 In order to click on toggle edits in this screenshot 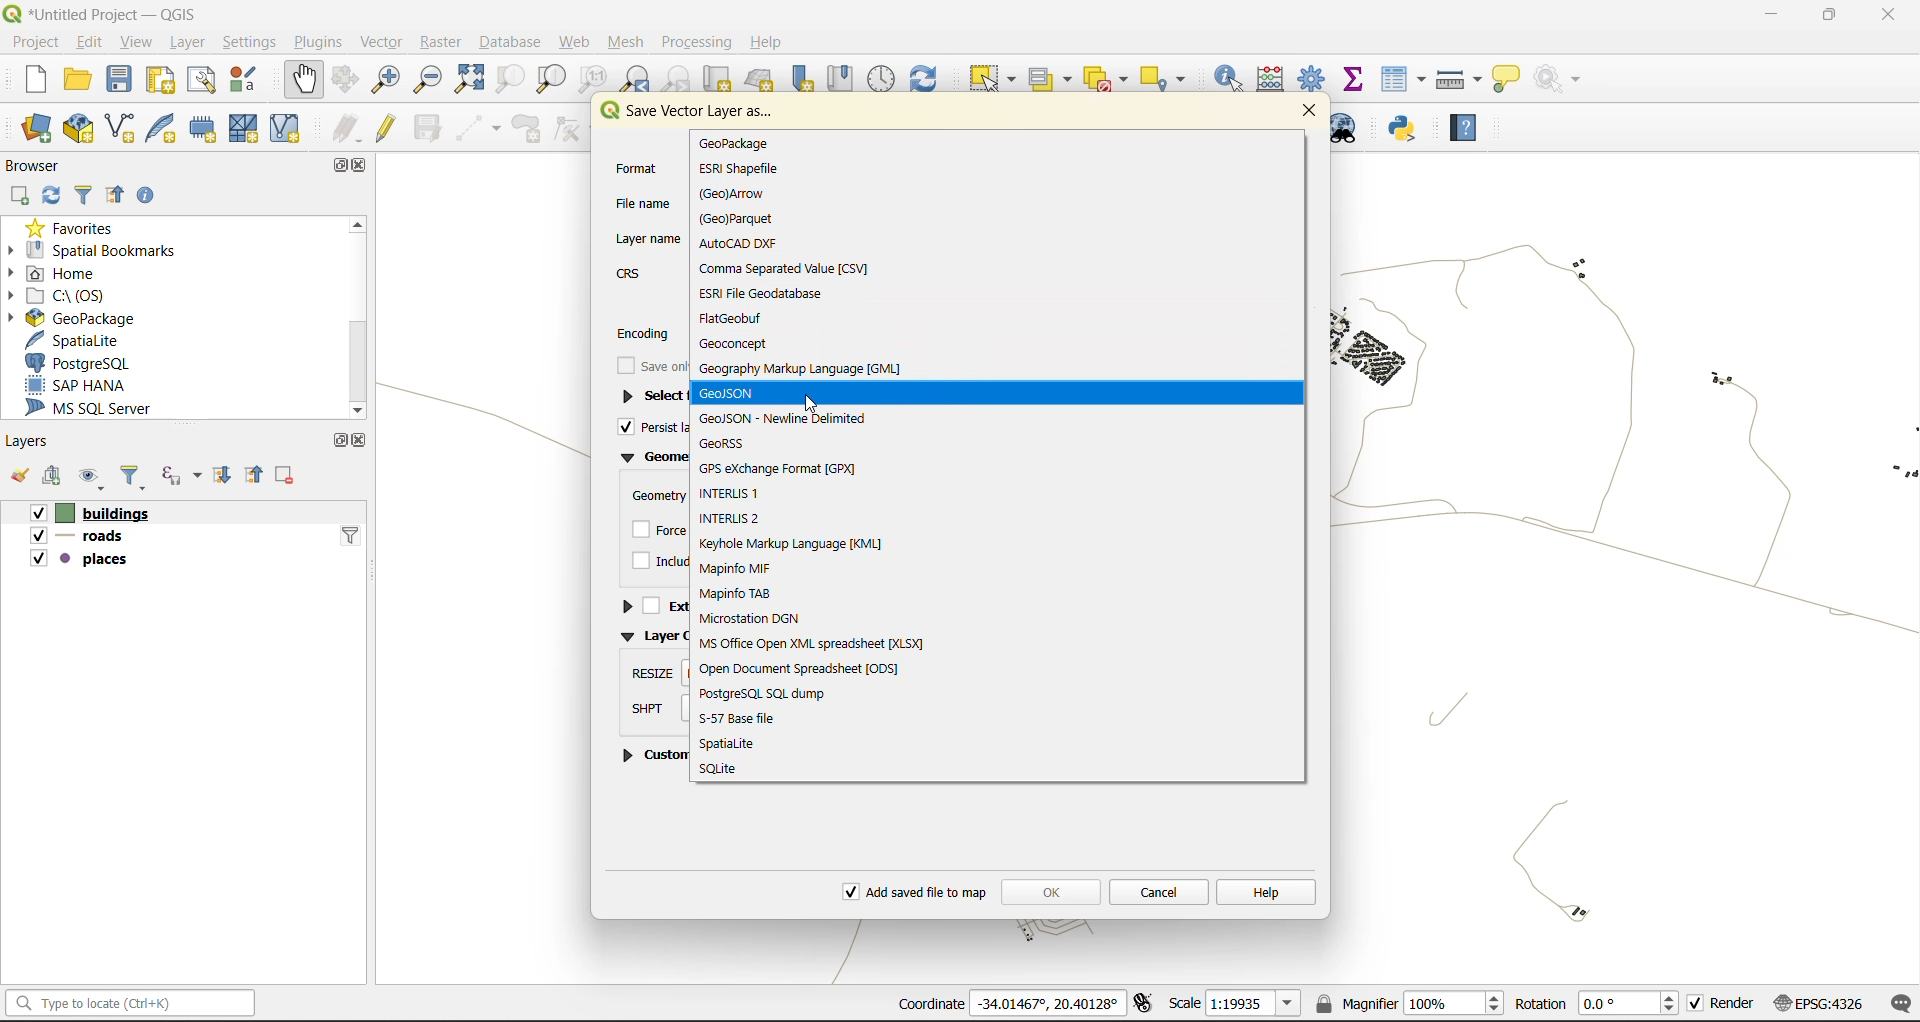, I will do `click(386, 126)`.